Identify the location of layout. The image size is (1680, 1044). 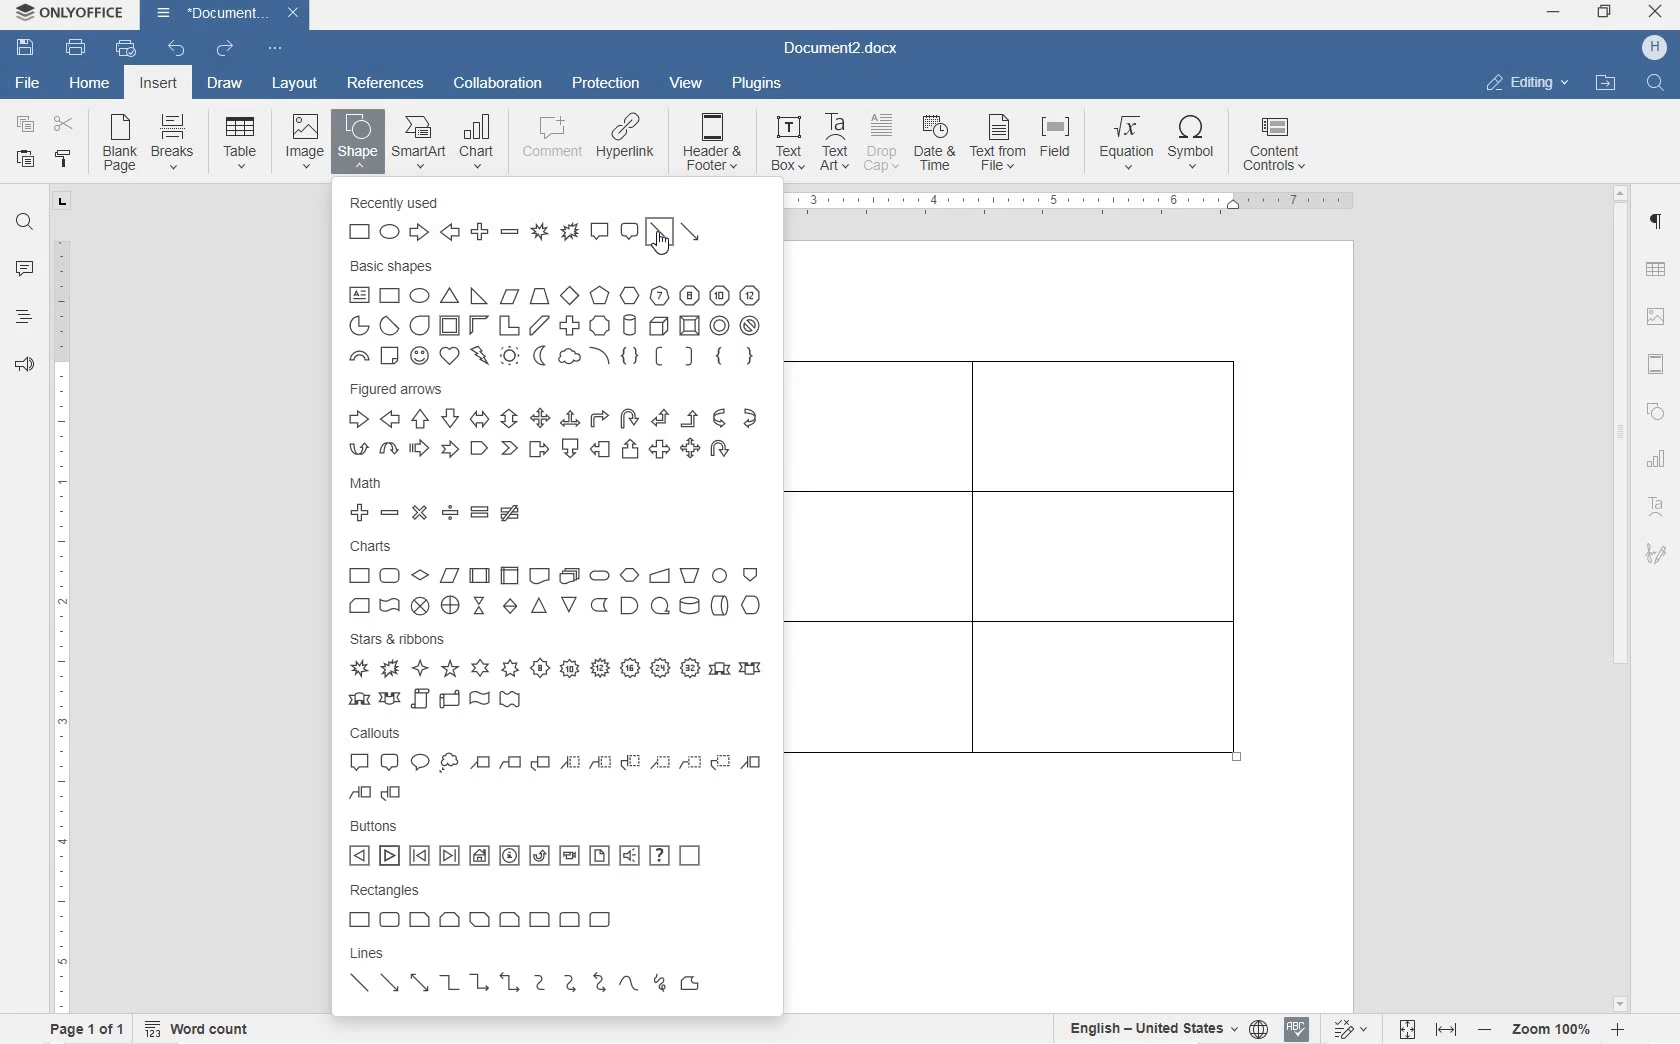
(296, 84).